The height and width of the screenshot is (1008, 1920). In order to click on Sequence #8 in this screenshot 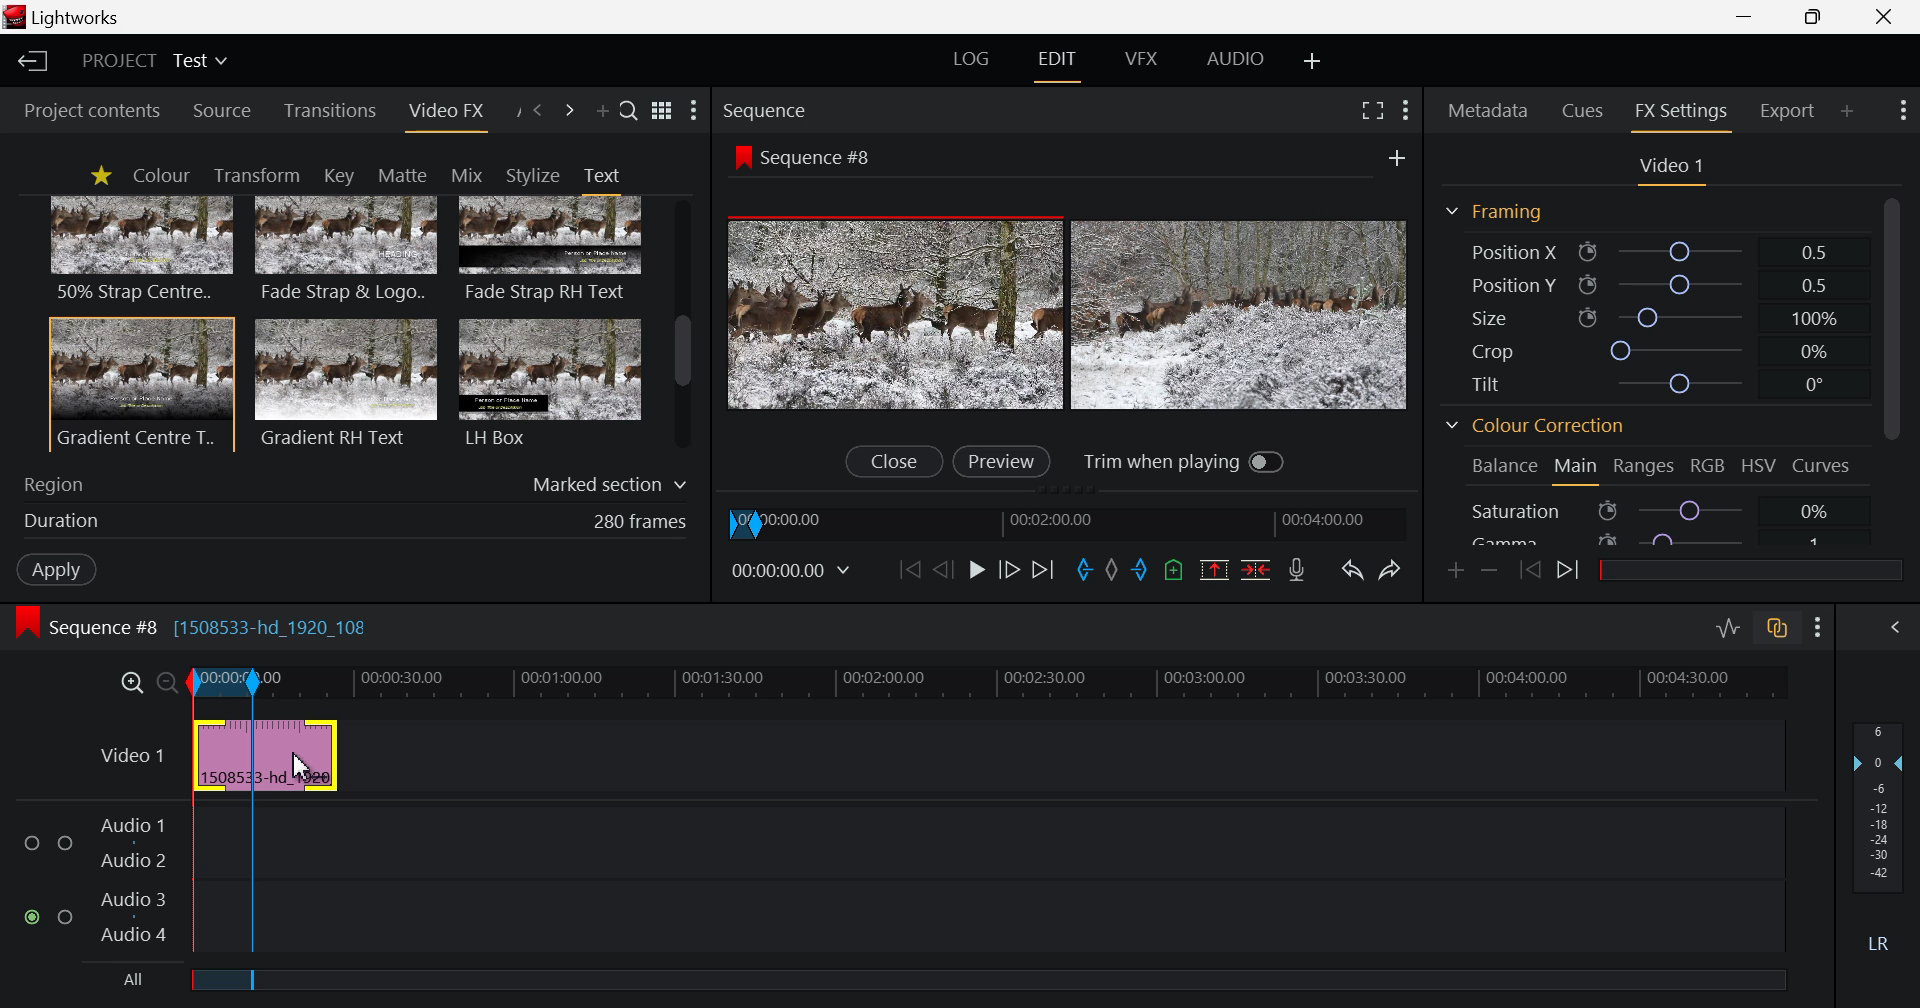, I will do `click(811, 155)`.